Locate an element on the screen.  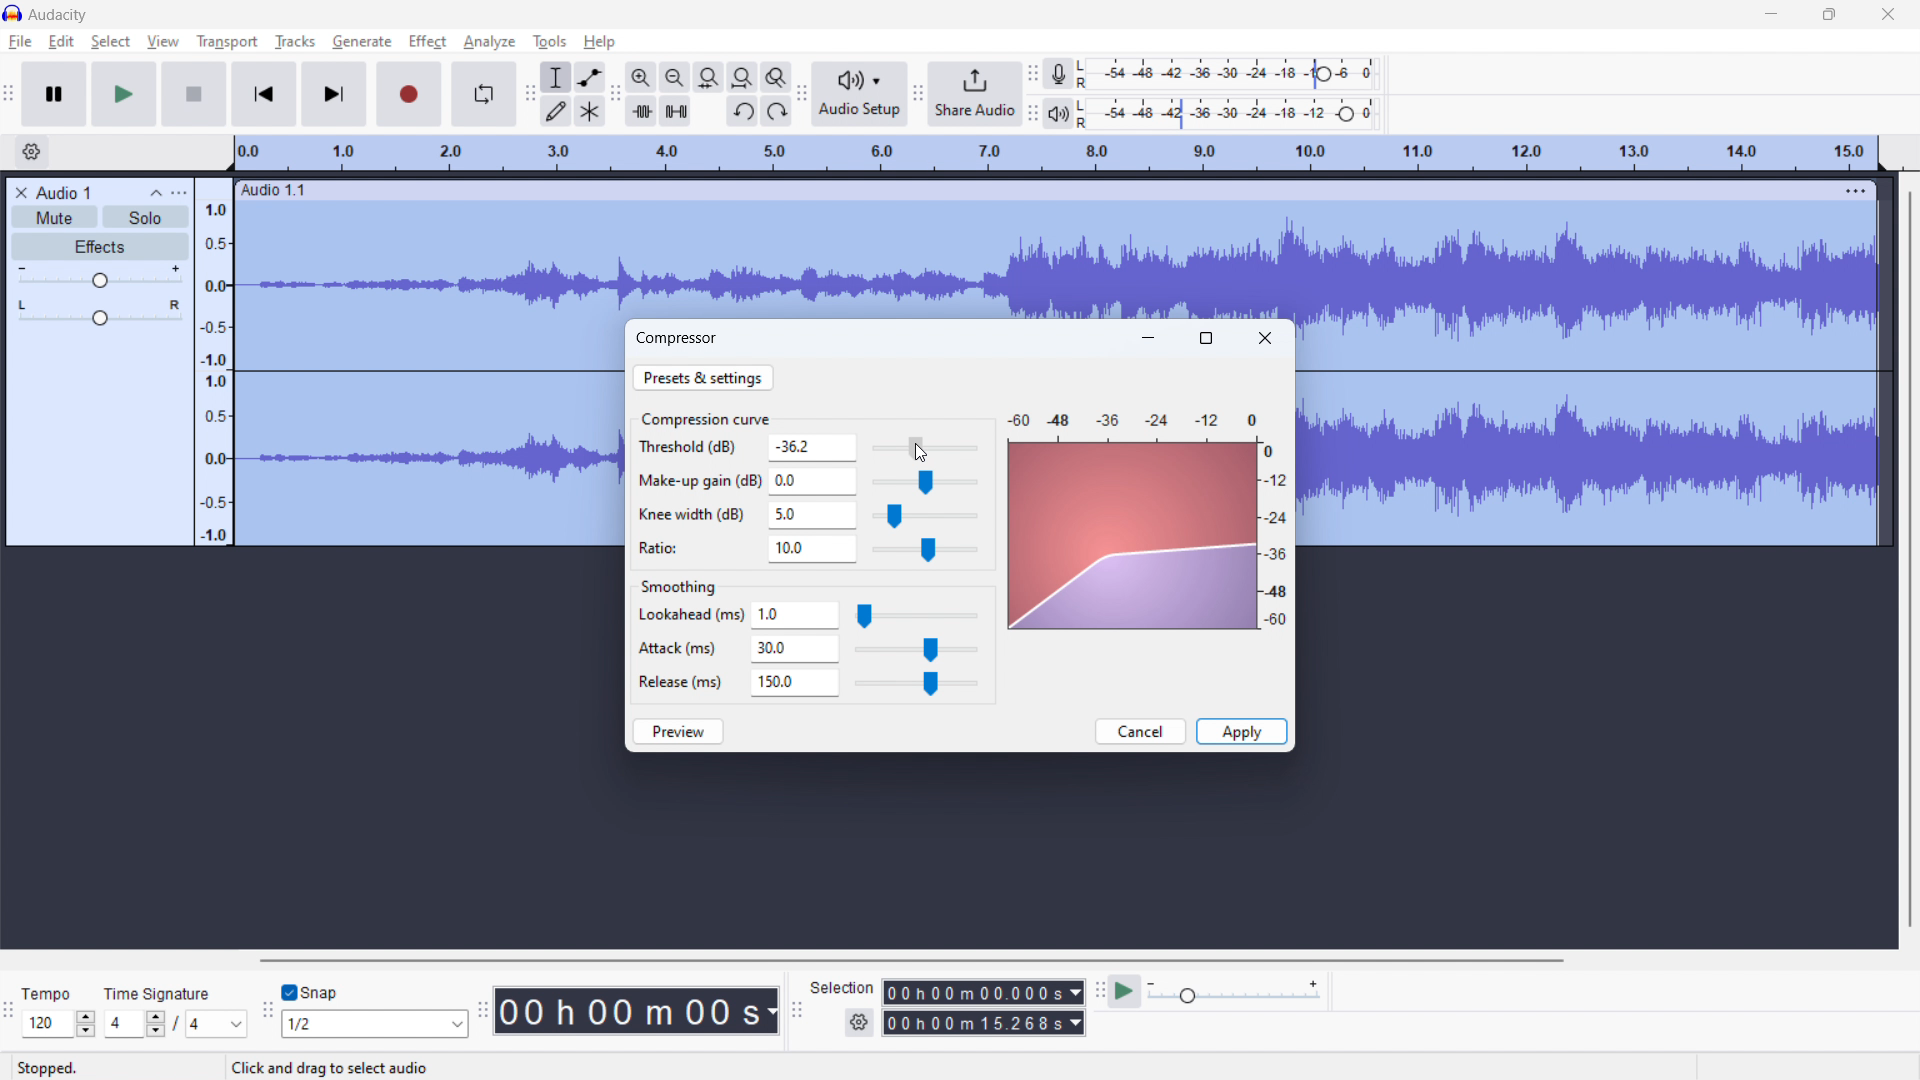
ratio slider is located at coordinates (925, 551).